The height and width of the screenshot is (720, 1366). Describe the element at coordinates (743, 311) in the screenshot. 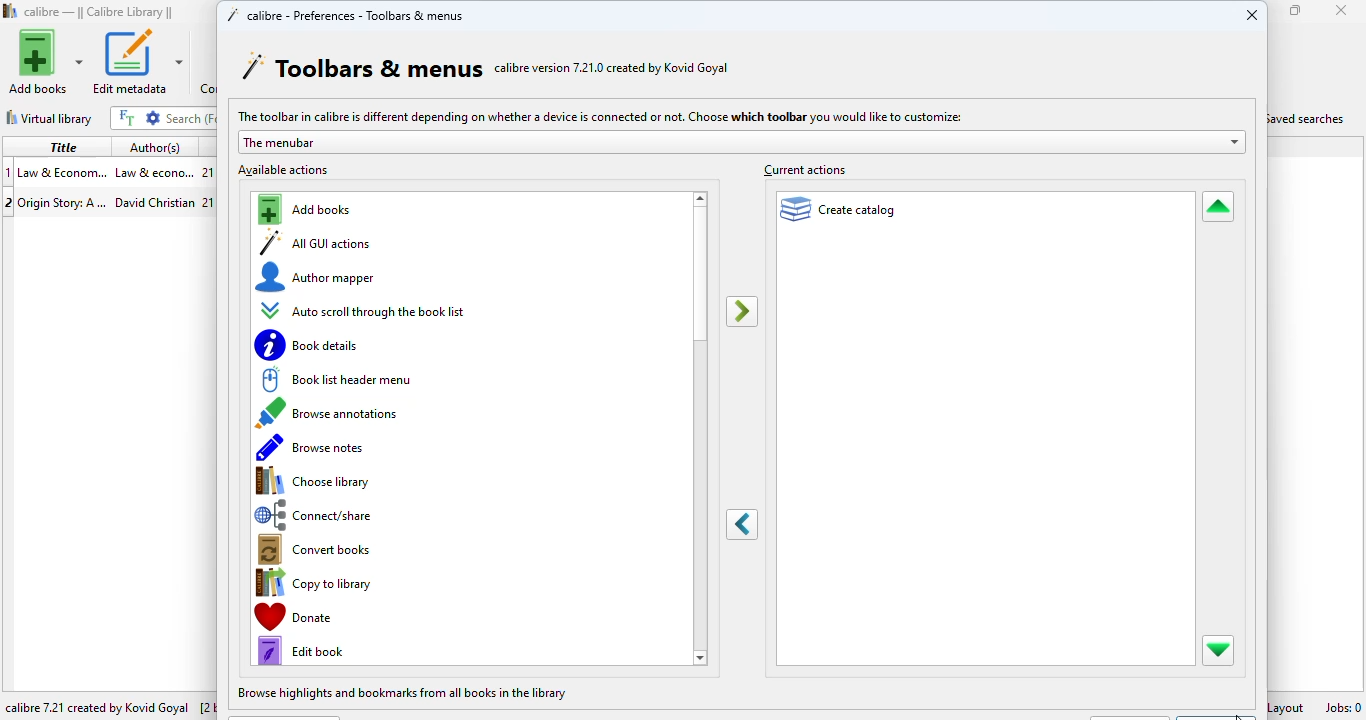

I see `add selected actions to toolbar` at that location.